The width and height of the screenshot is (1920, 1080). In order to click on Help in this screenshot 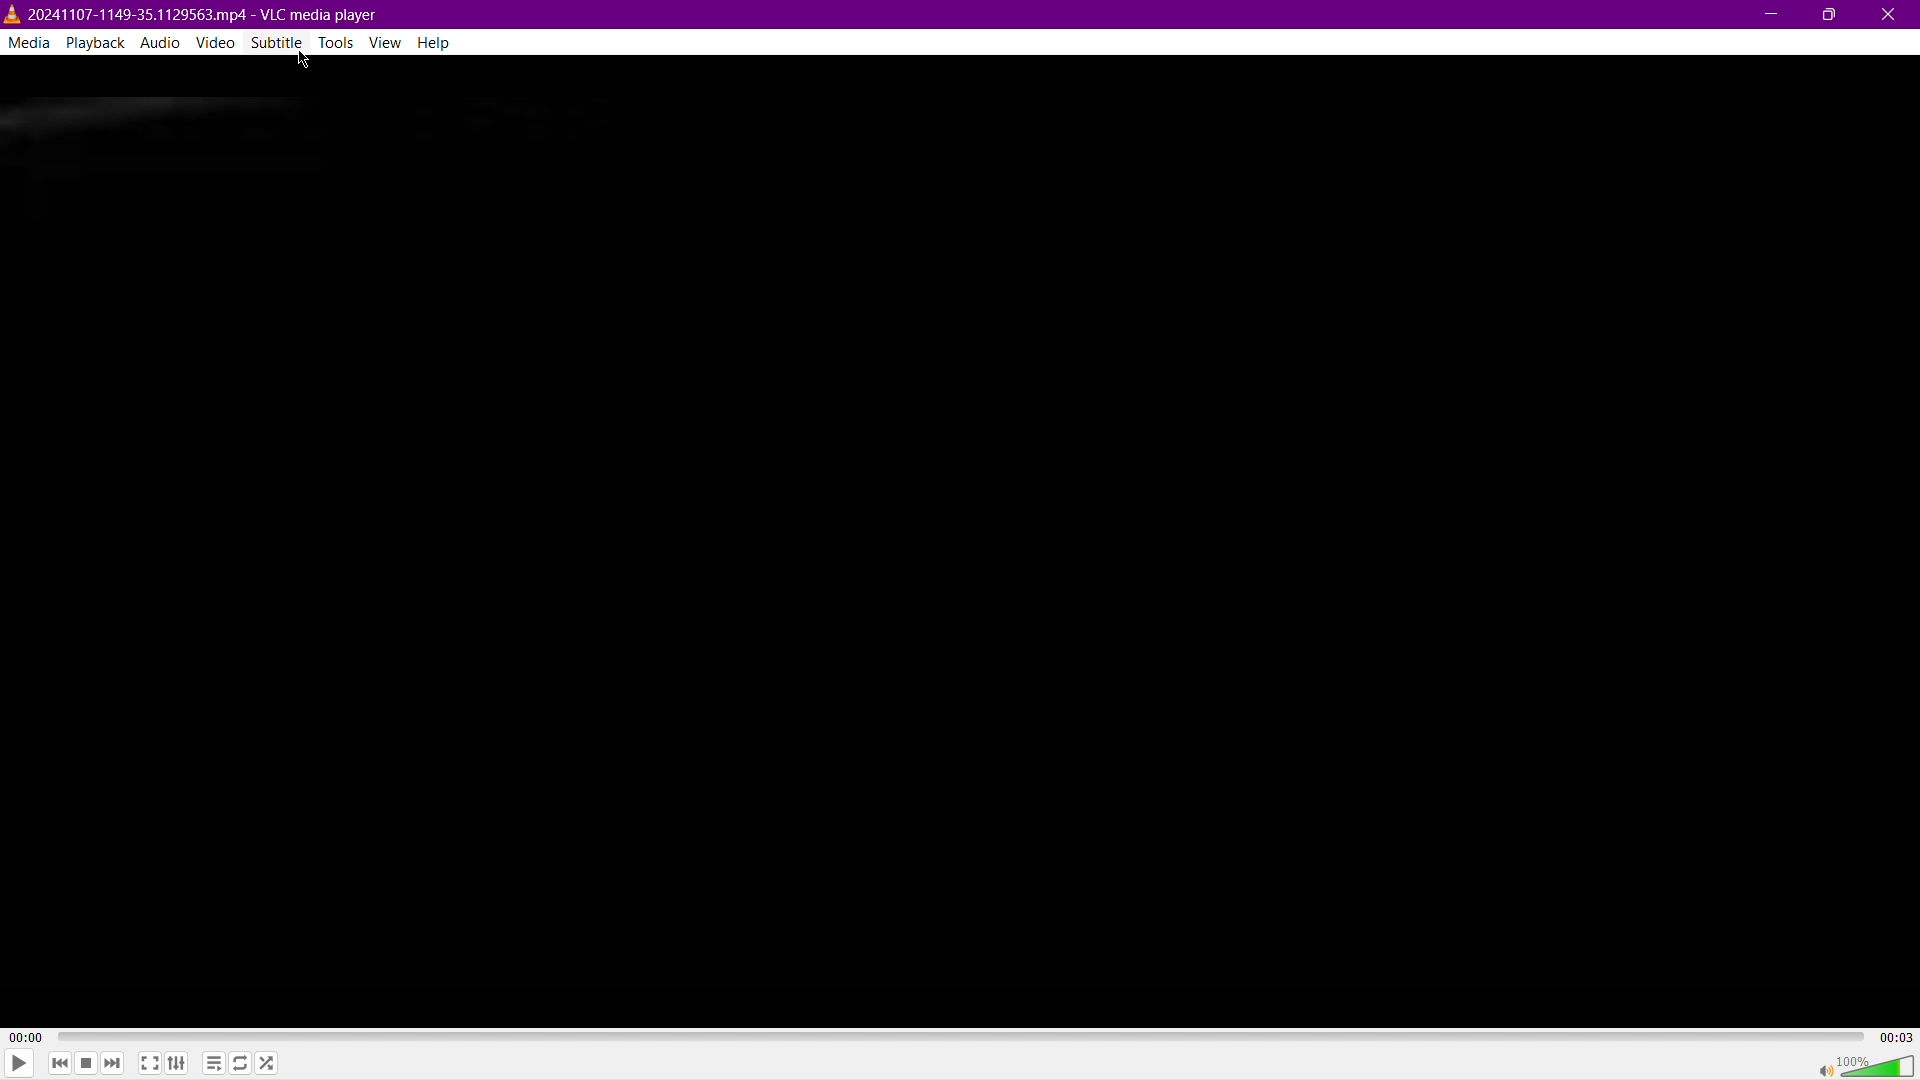, I will do `click(442, 43)`.